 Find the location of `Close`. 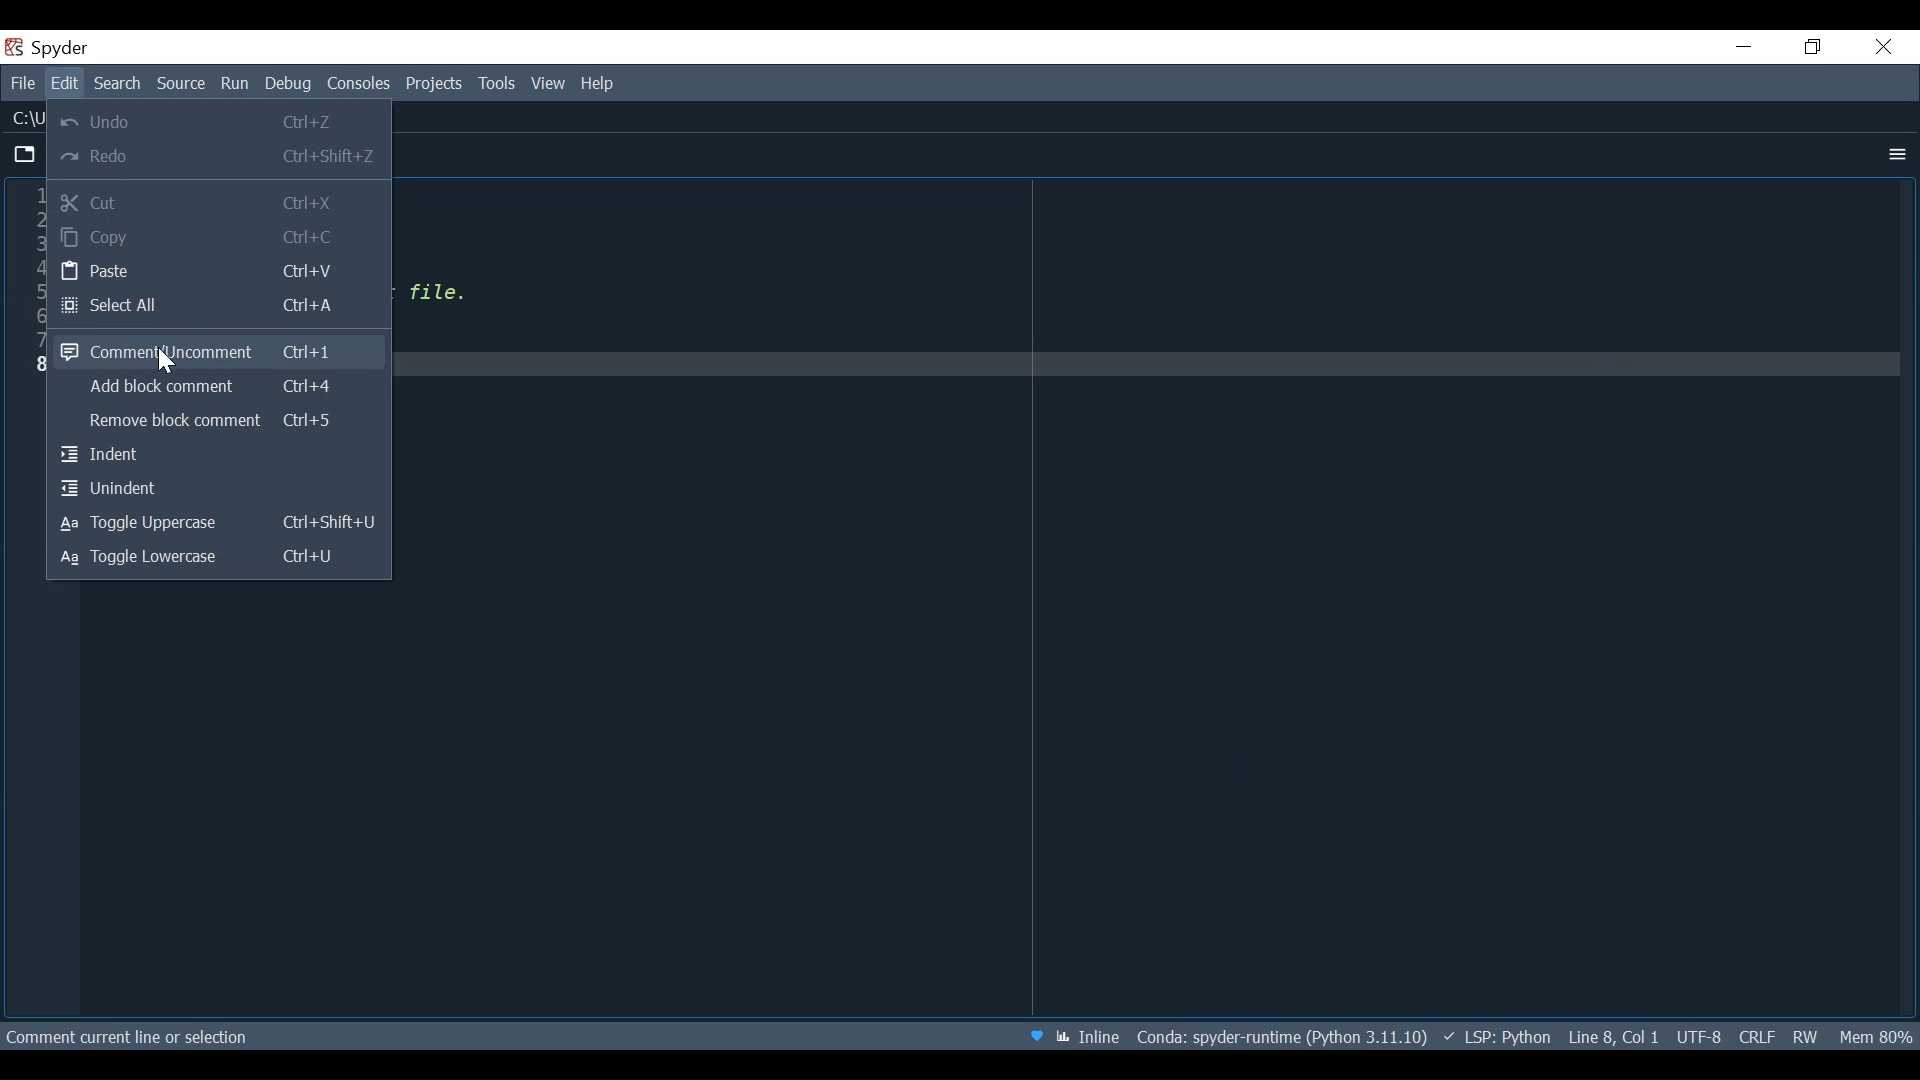

Close is located at coordinates (1883, 47).